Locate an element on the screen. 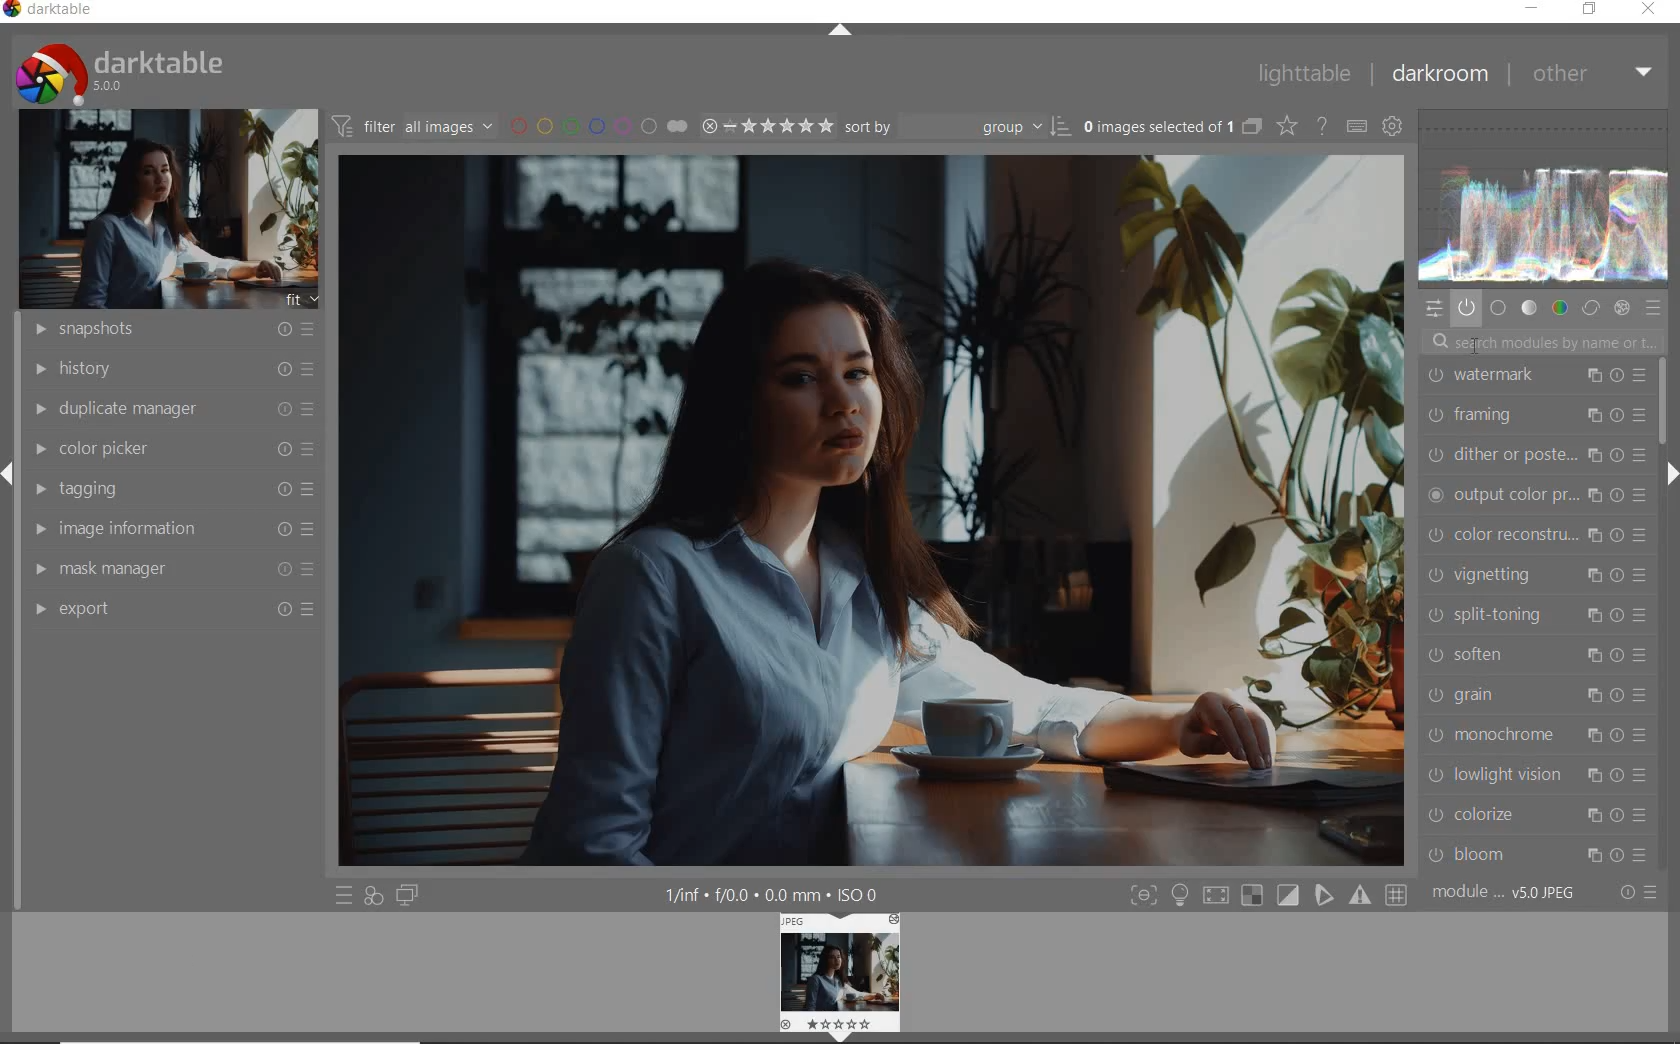 This screenshot has height=1044, width=1680. snapshots is located at coordinates (167, 330).